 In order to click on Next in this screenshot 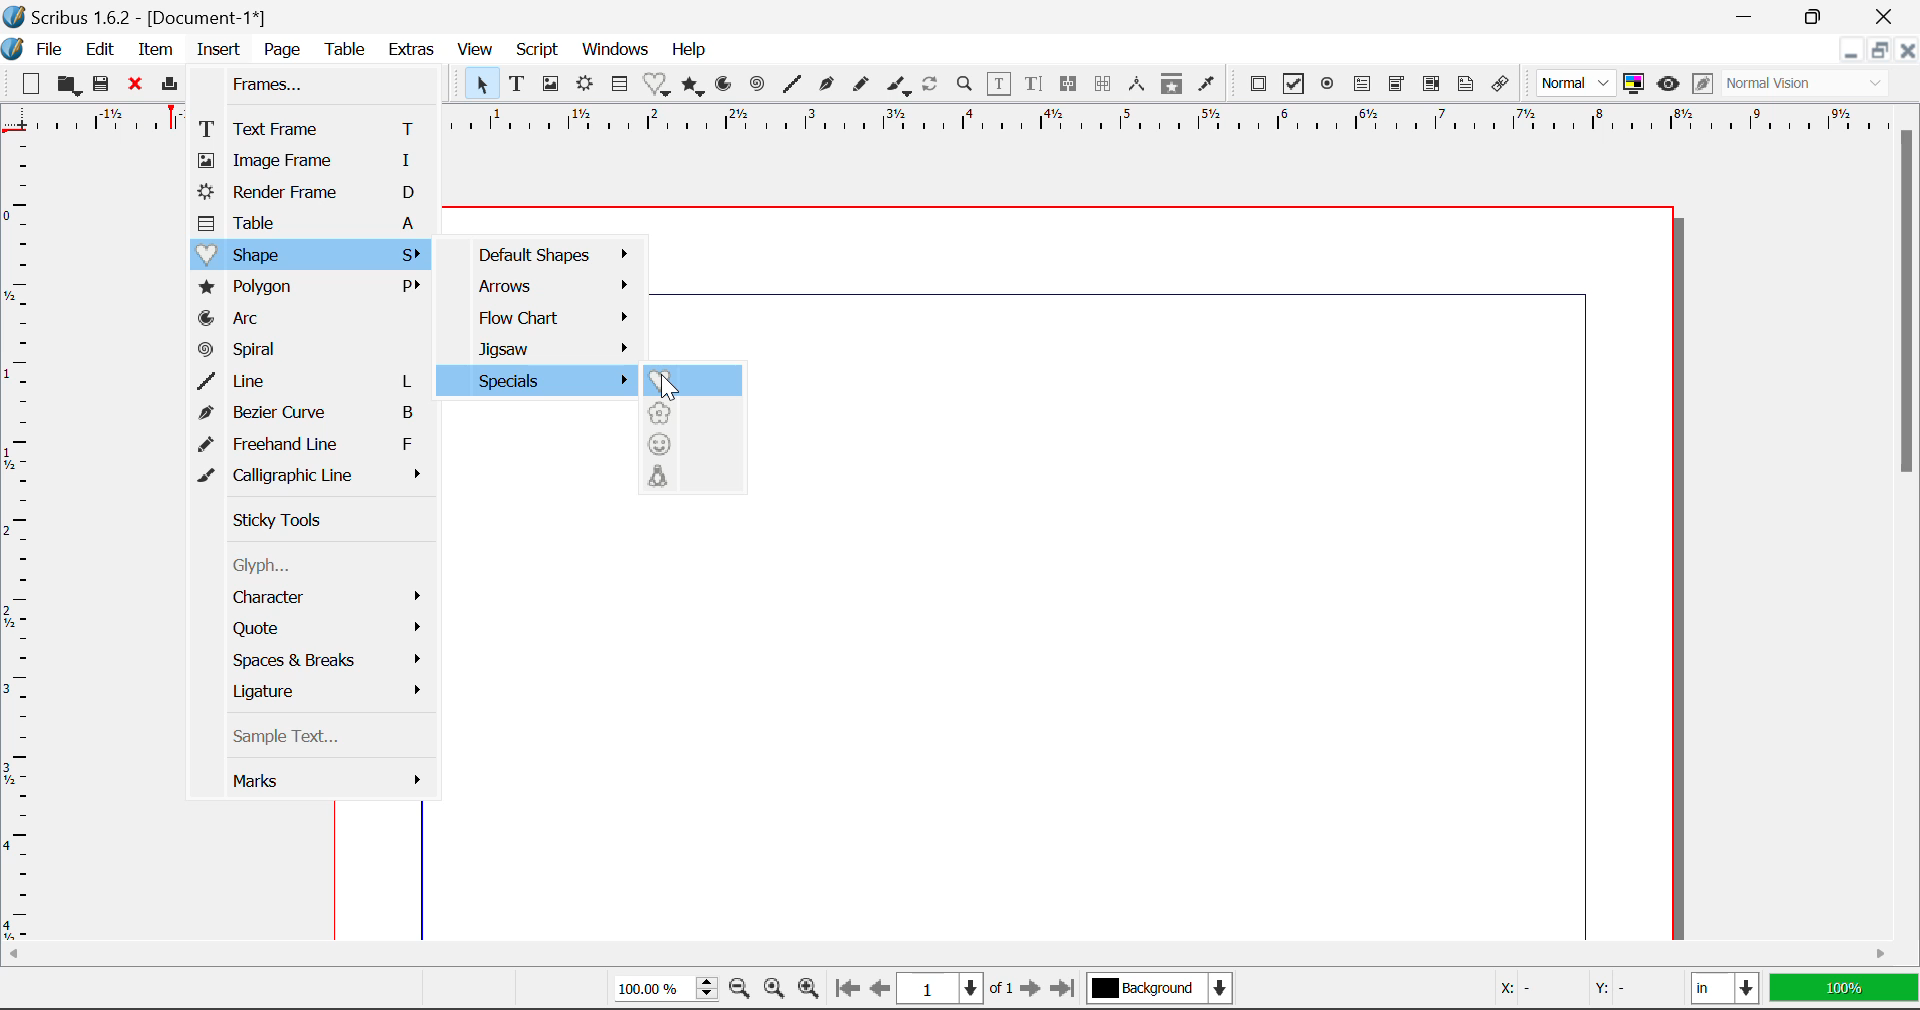, I will do `click(1032, 990)`.